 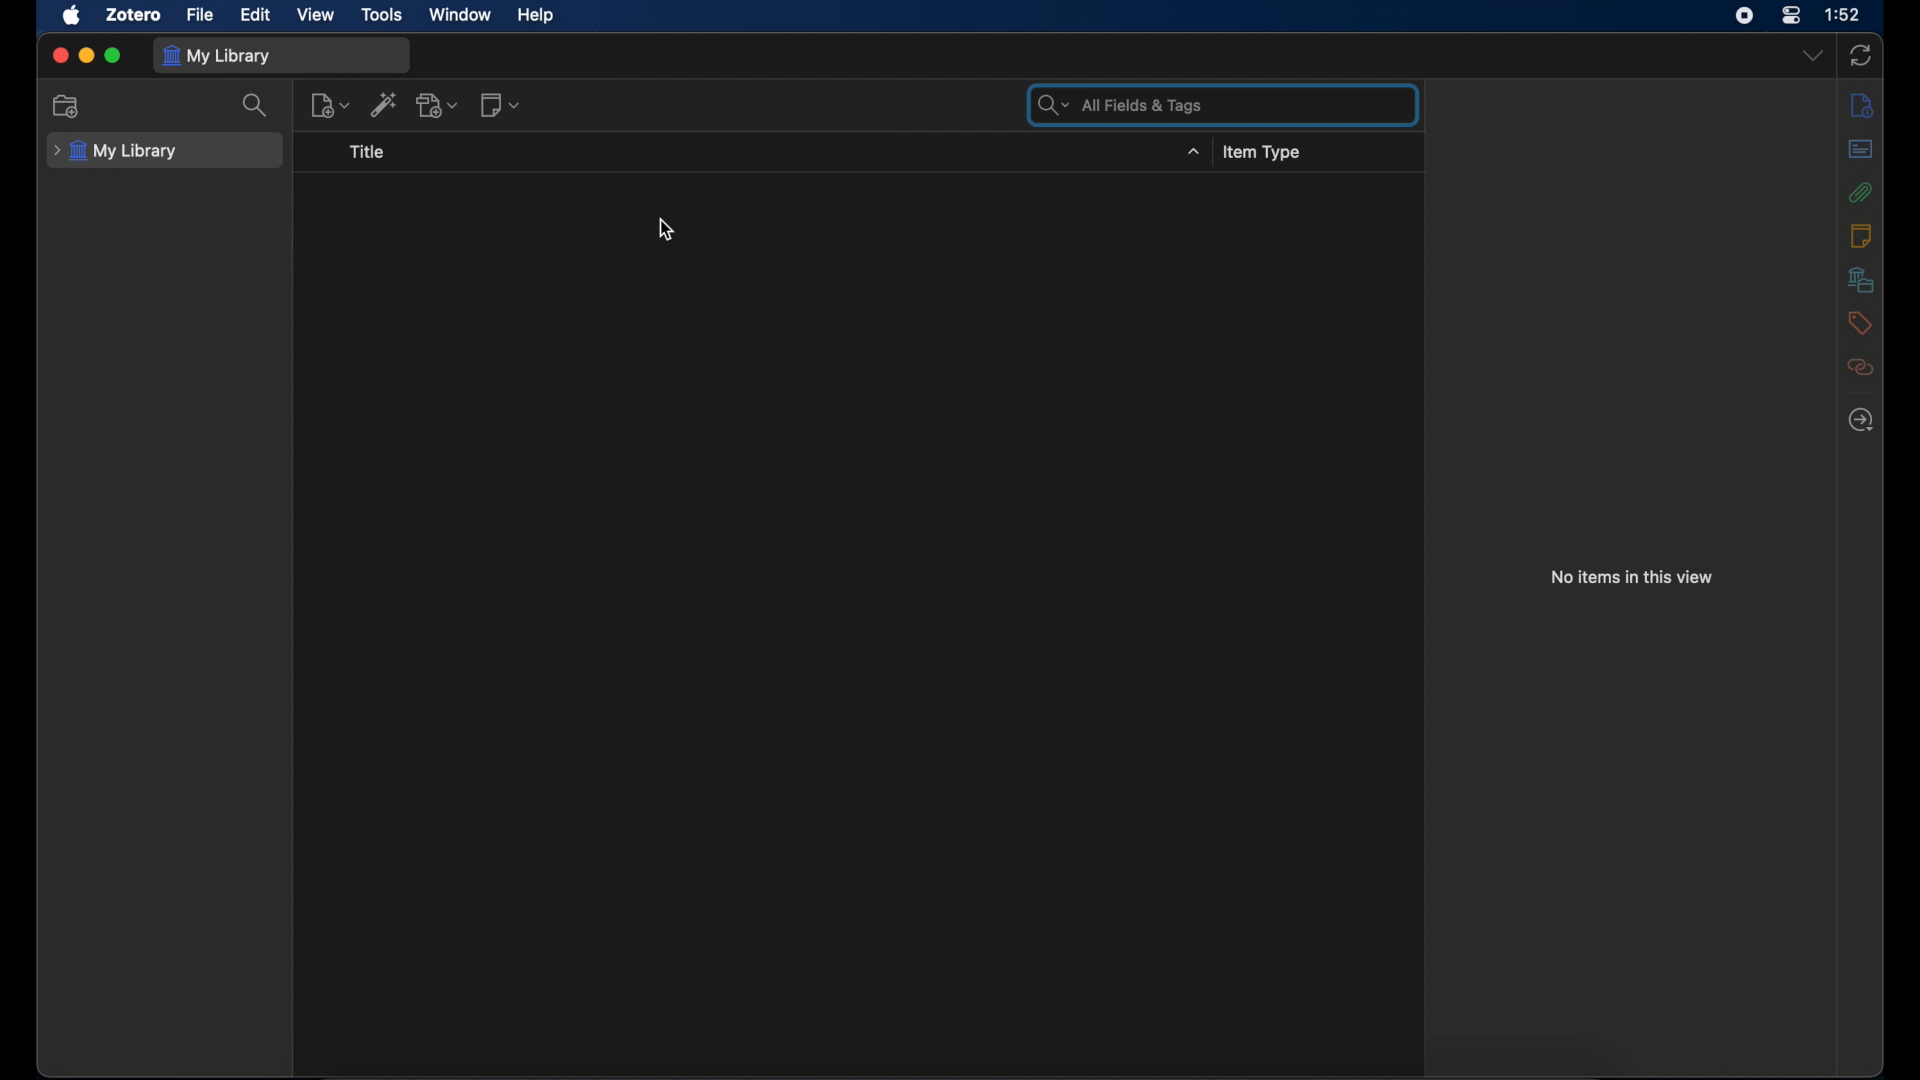 I want to click on apple icon, so click(x=73, y=16).